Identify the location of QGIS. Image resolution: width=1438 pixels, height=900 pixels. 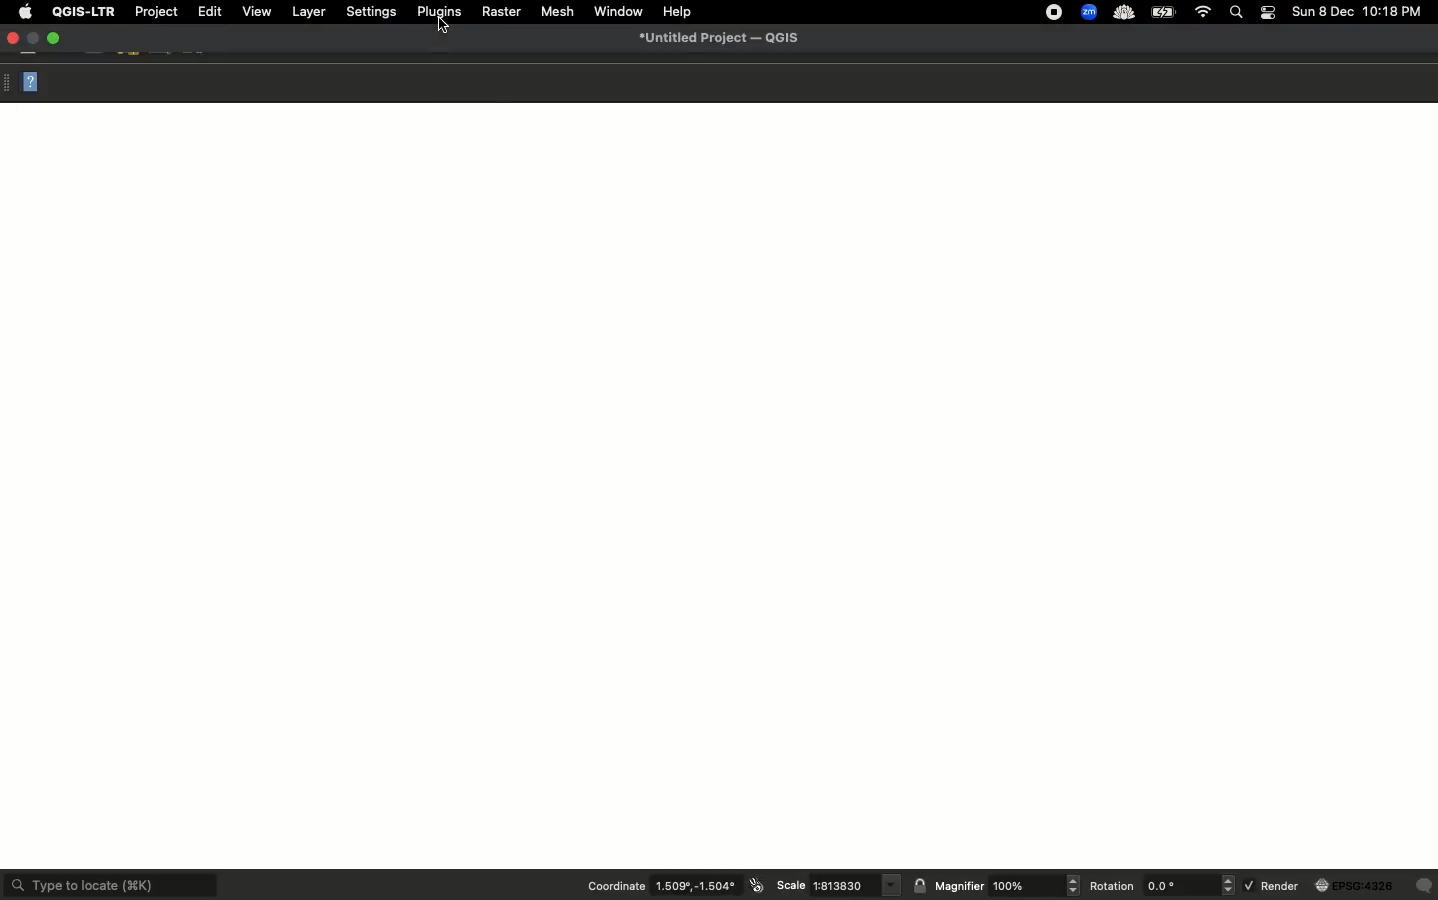
(84, 13).